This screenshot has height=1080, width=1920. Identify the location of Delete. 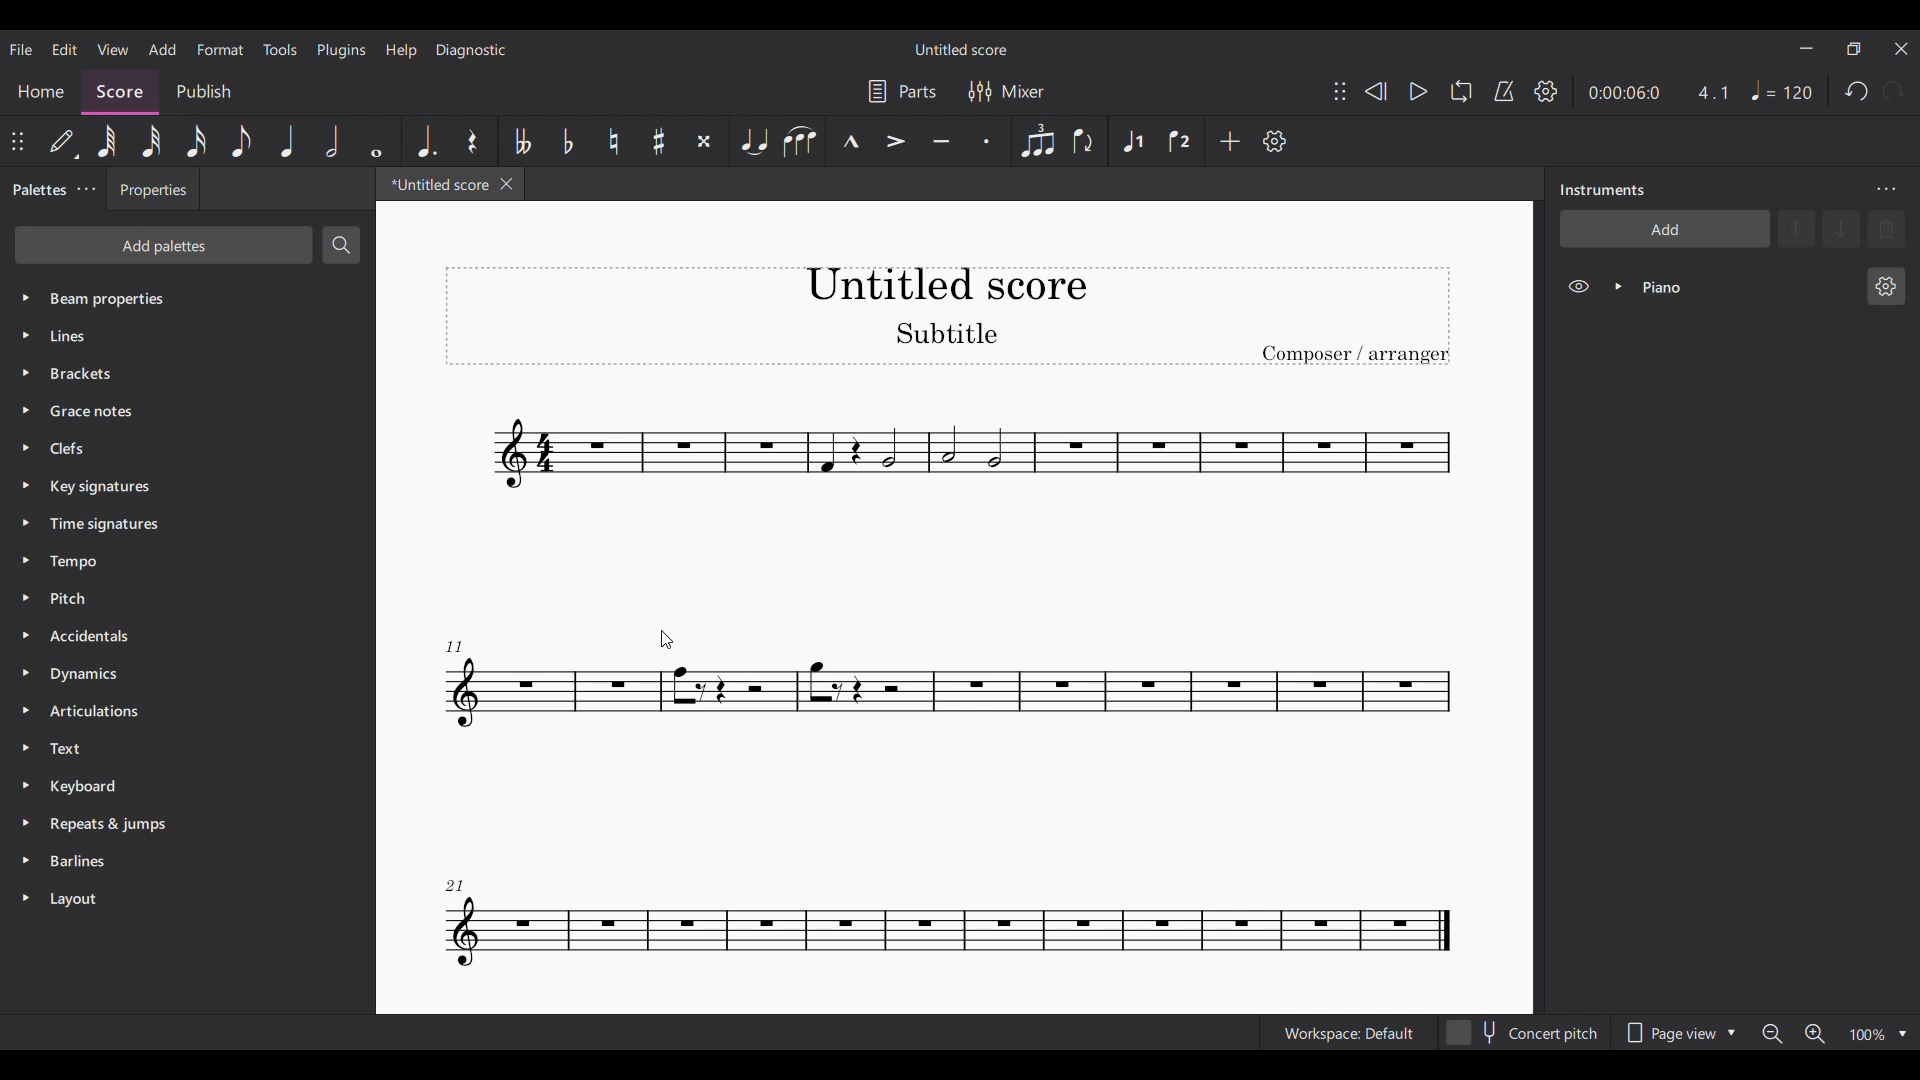
(1886, 229).